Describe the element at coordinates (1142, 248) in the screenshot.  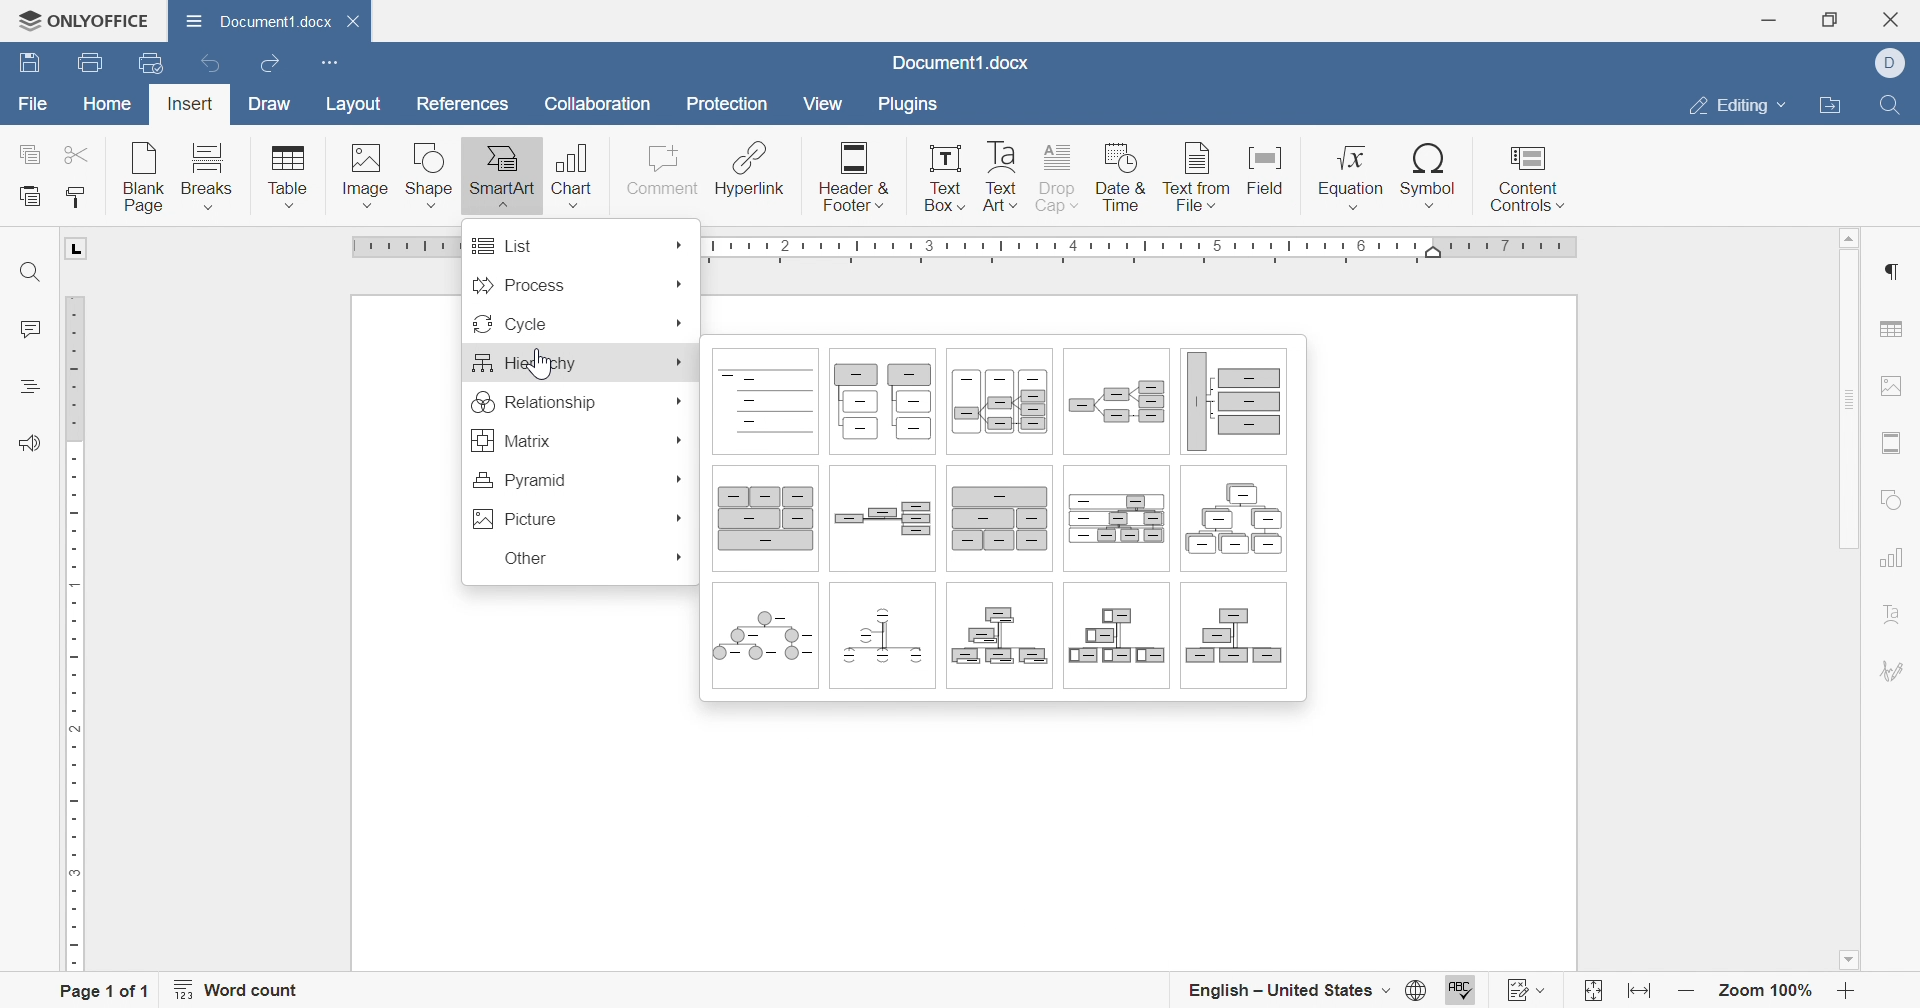
I see `Ruler` at that location.